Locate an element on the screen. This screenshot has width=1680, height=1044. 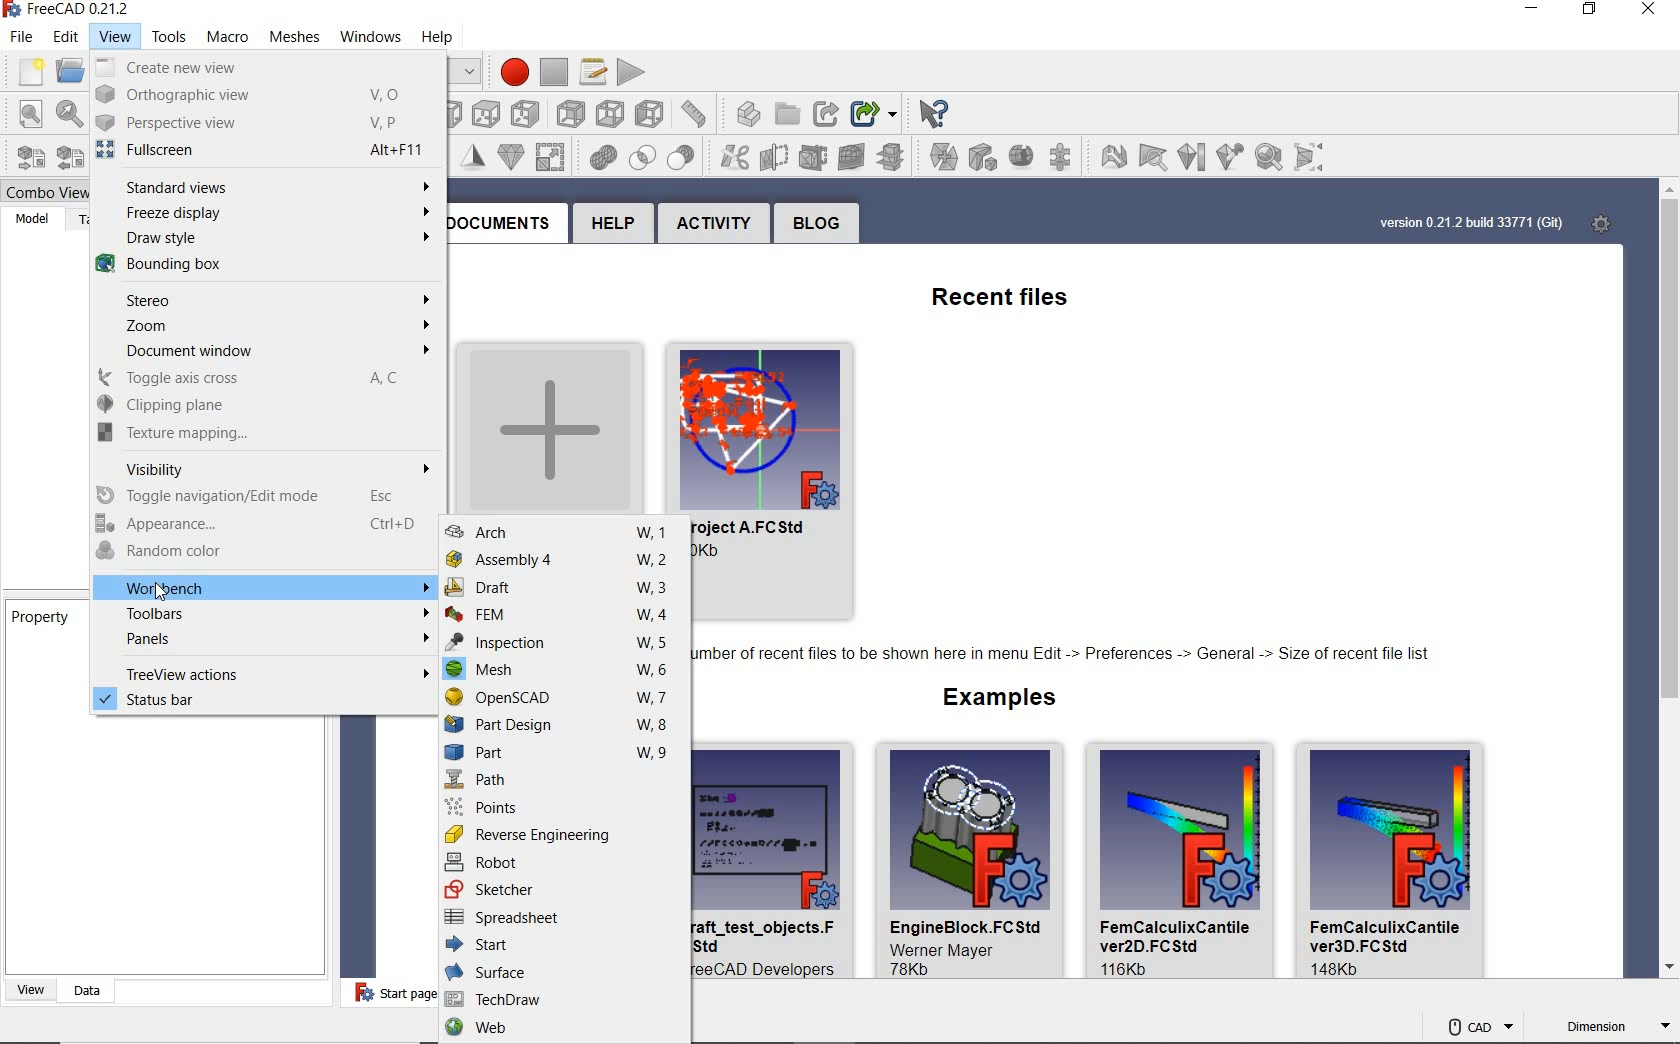
data is located at coordinates (82, 990).